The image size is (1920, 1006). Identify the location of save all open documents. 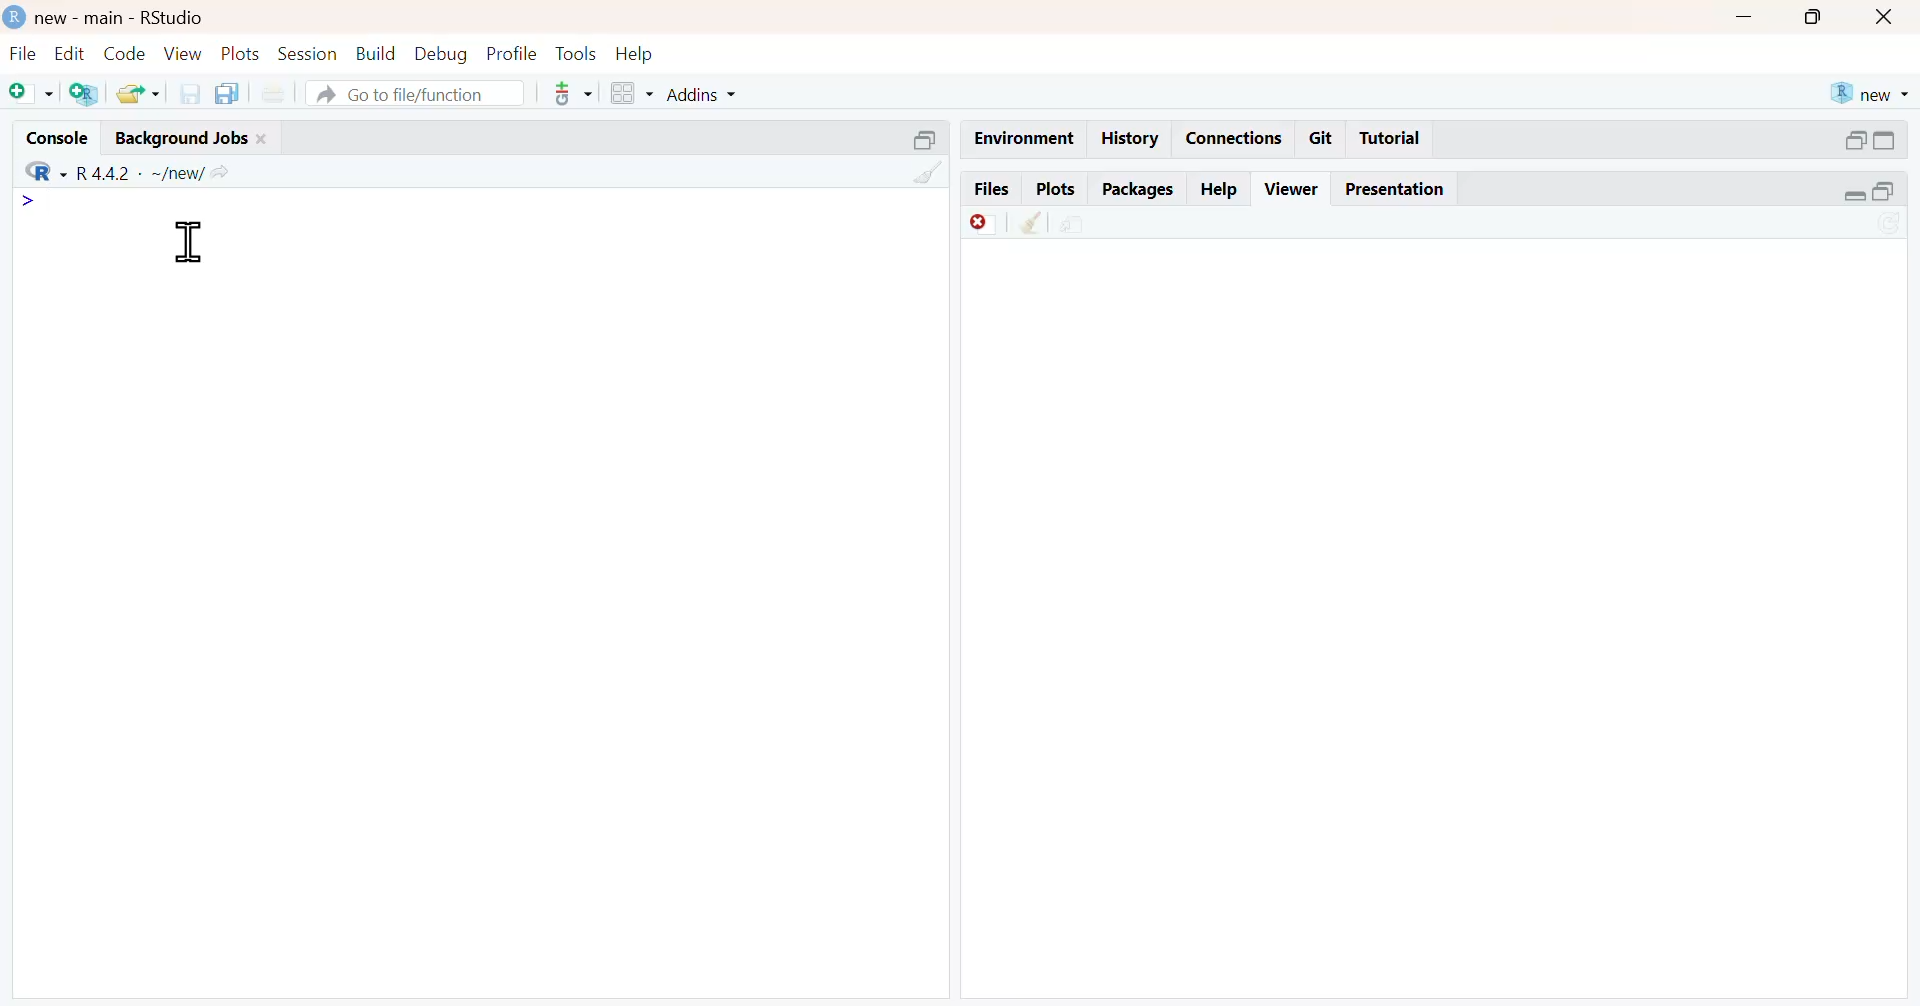
(231, 93).